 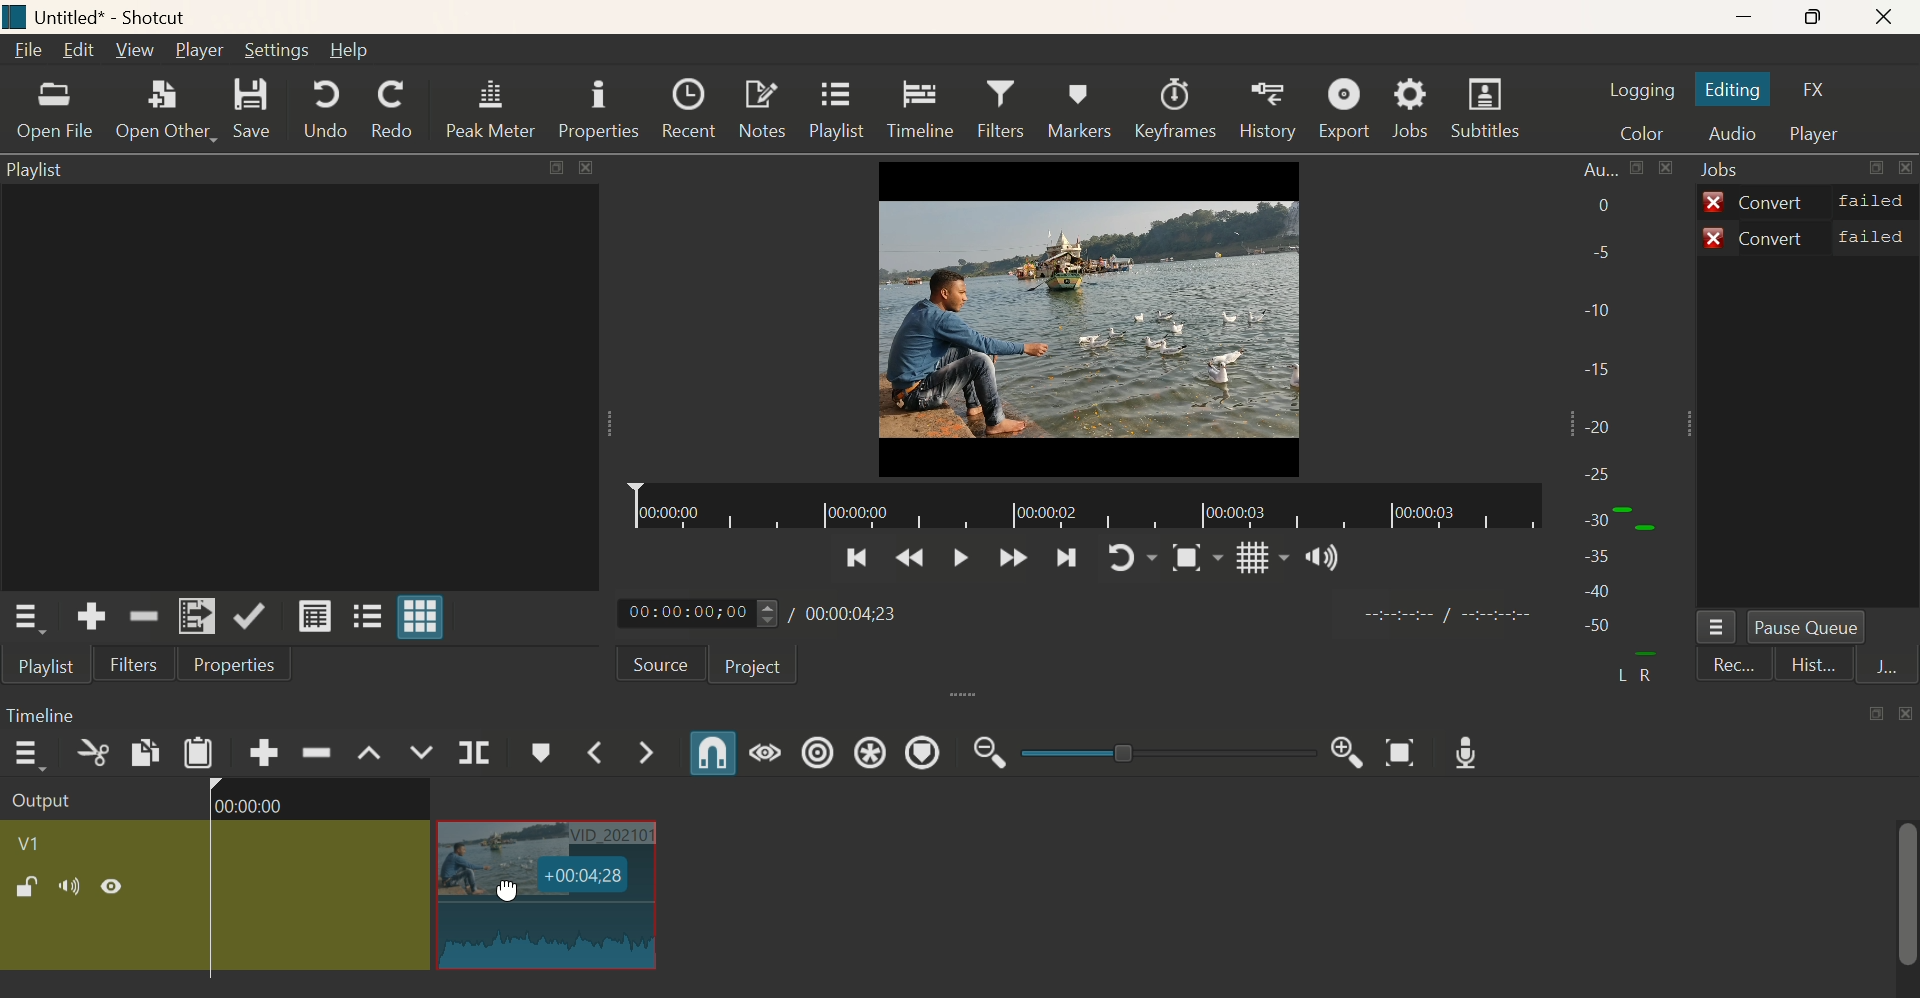 What do you see at coordinates (1091, 318) in the screenshot?
I see `Video` at bounding box center [1091, 318].